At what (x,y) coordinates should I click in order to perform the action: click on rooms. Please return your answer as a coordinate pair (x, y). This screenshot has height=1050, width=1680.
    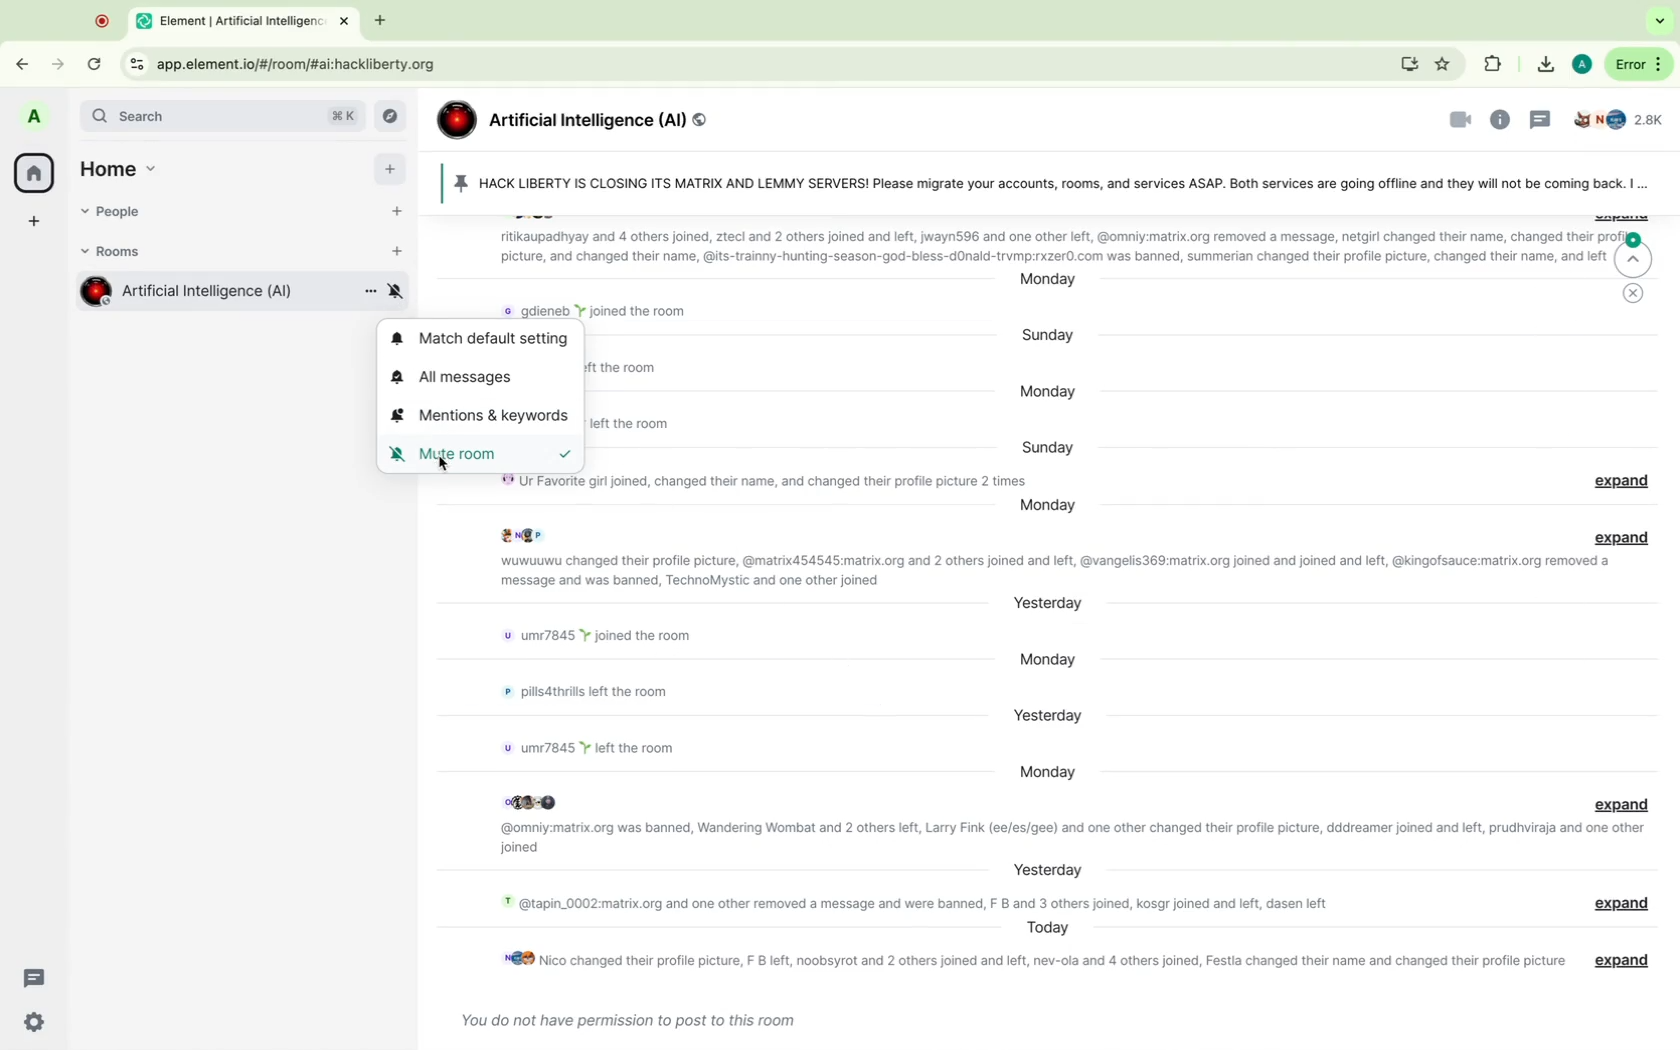
    Looking at the image, I should click on (130, 253).